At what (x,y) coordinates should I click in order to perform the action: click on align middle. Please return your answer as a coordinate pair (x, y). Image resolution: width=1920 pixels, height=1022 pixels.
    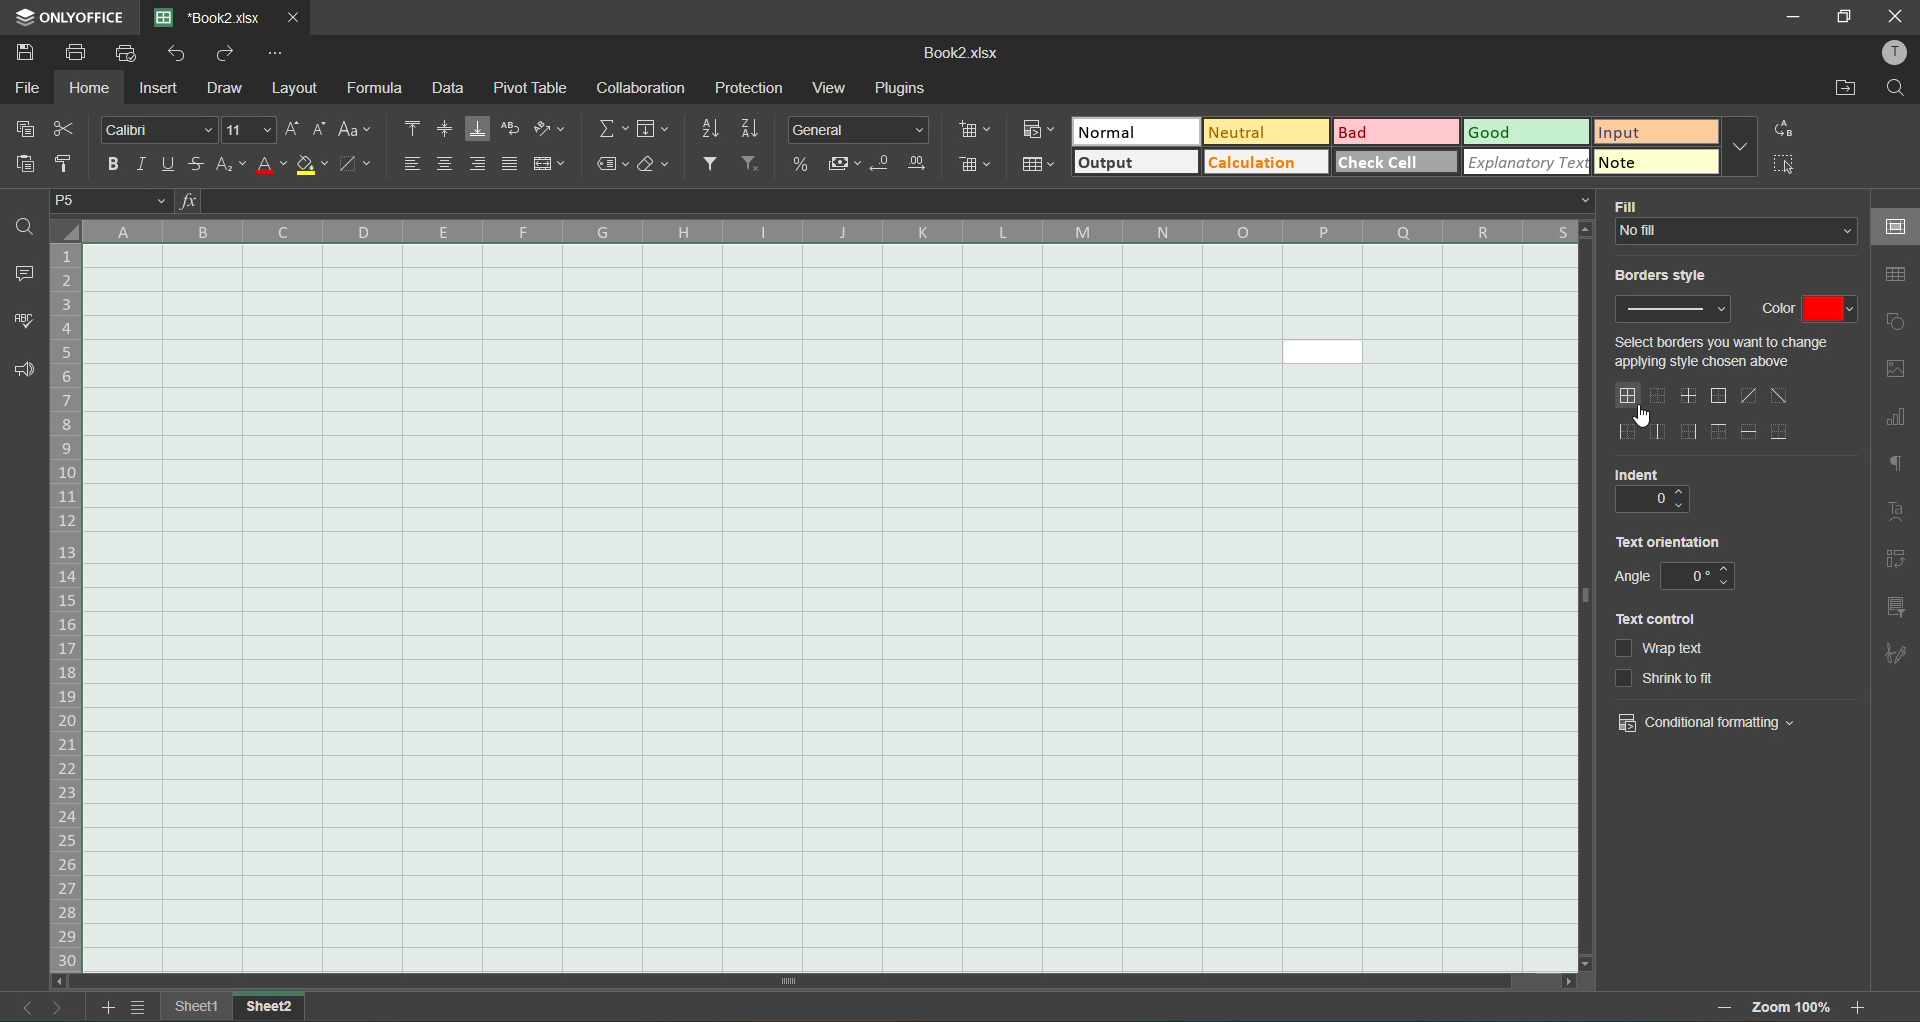
    Looking at the image, I should click on (448, 129).